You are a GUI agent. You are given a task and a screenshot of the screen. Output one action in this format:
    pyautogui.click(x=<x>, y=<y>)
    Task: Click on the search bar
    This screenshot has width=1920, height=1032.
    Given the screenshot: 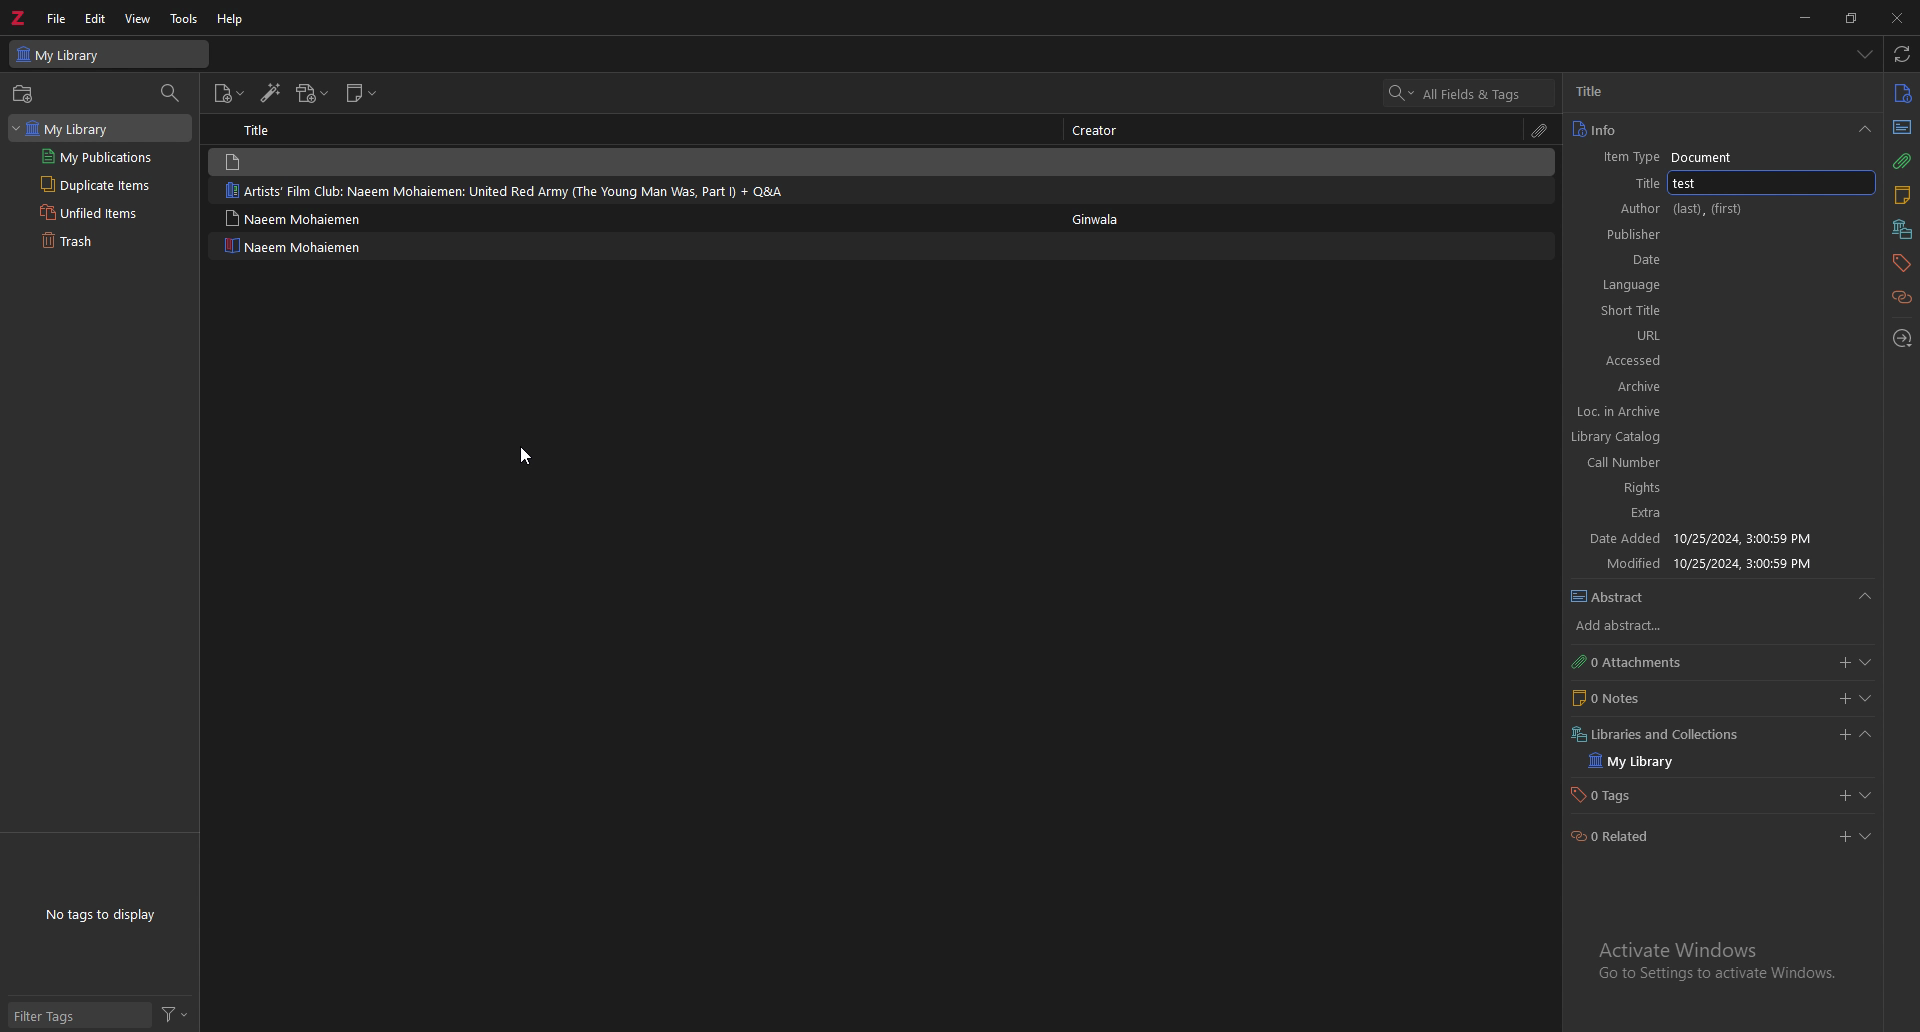 What is the action you would take?
    pyautogui.click(x=1469, y=93)
    